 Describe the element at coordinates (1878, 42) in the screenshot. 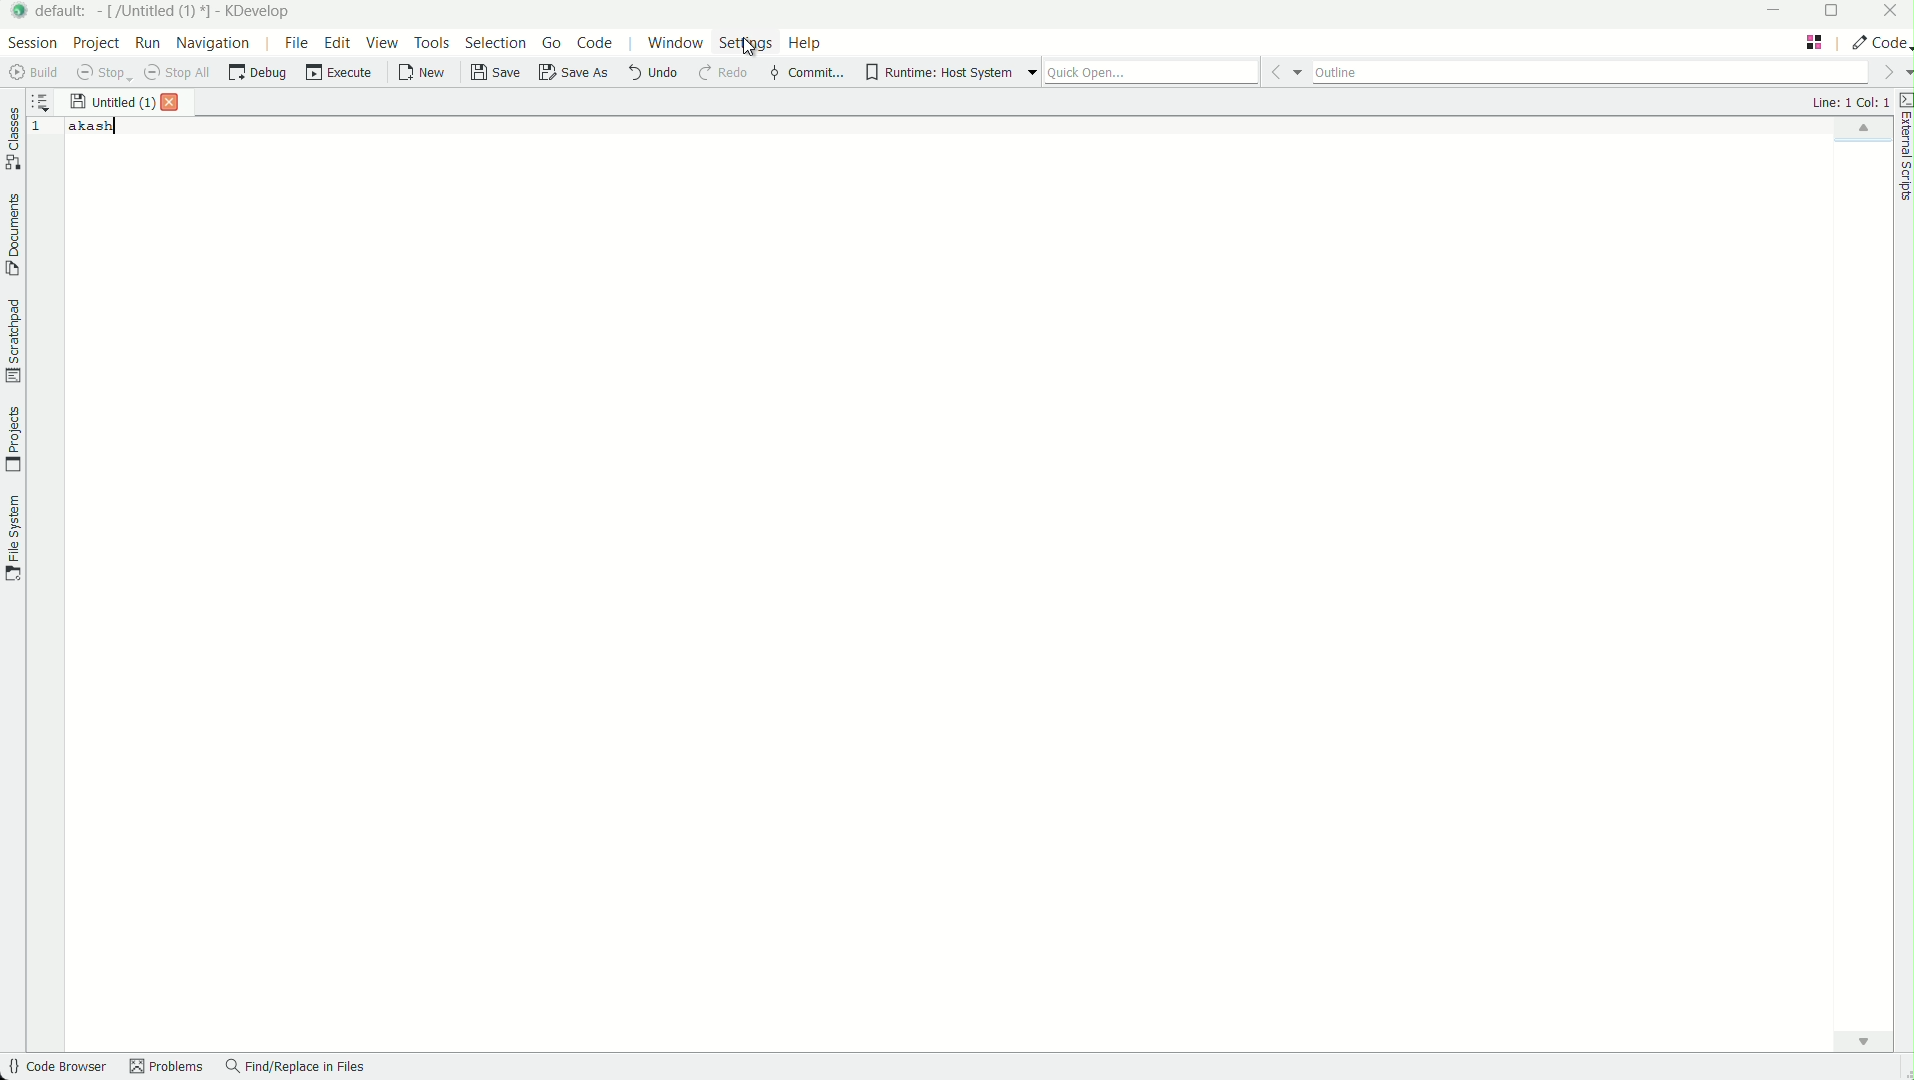

I see `execute actions to change the area` at that location.